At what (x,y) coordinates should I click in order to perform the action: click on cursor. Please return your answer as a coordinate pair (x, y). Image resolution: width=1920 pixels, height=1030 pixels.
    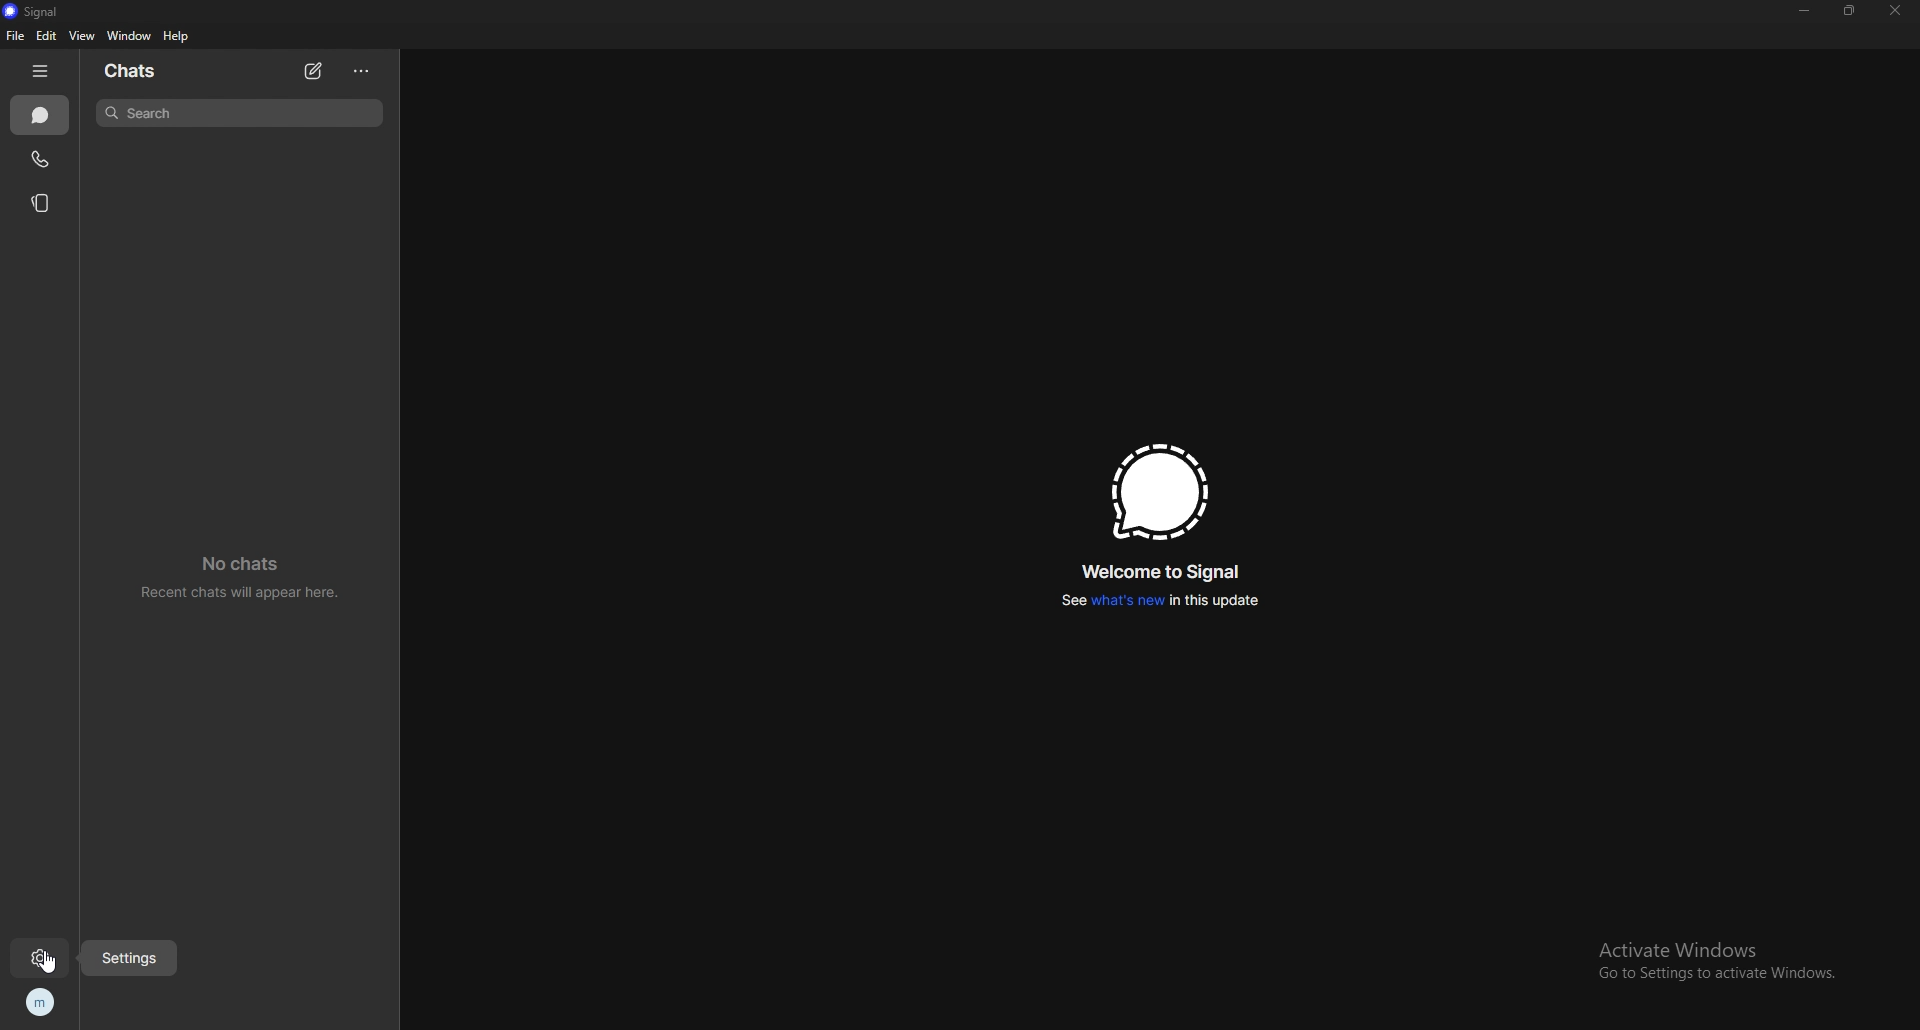
    Looking at the image, I should click on (50, 963).